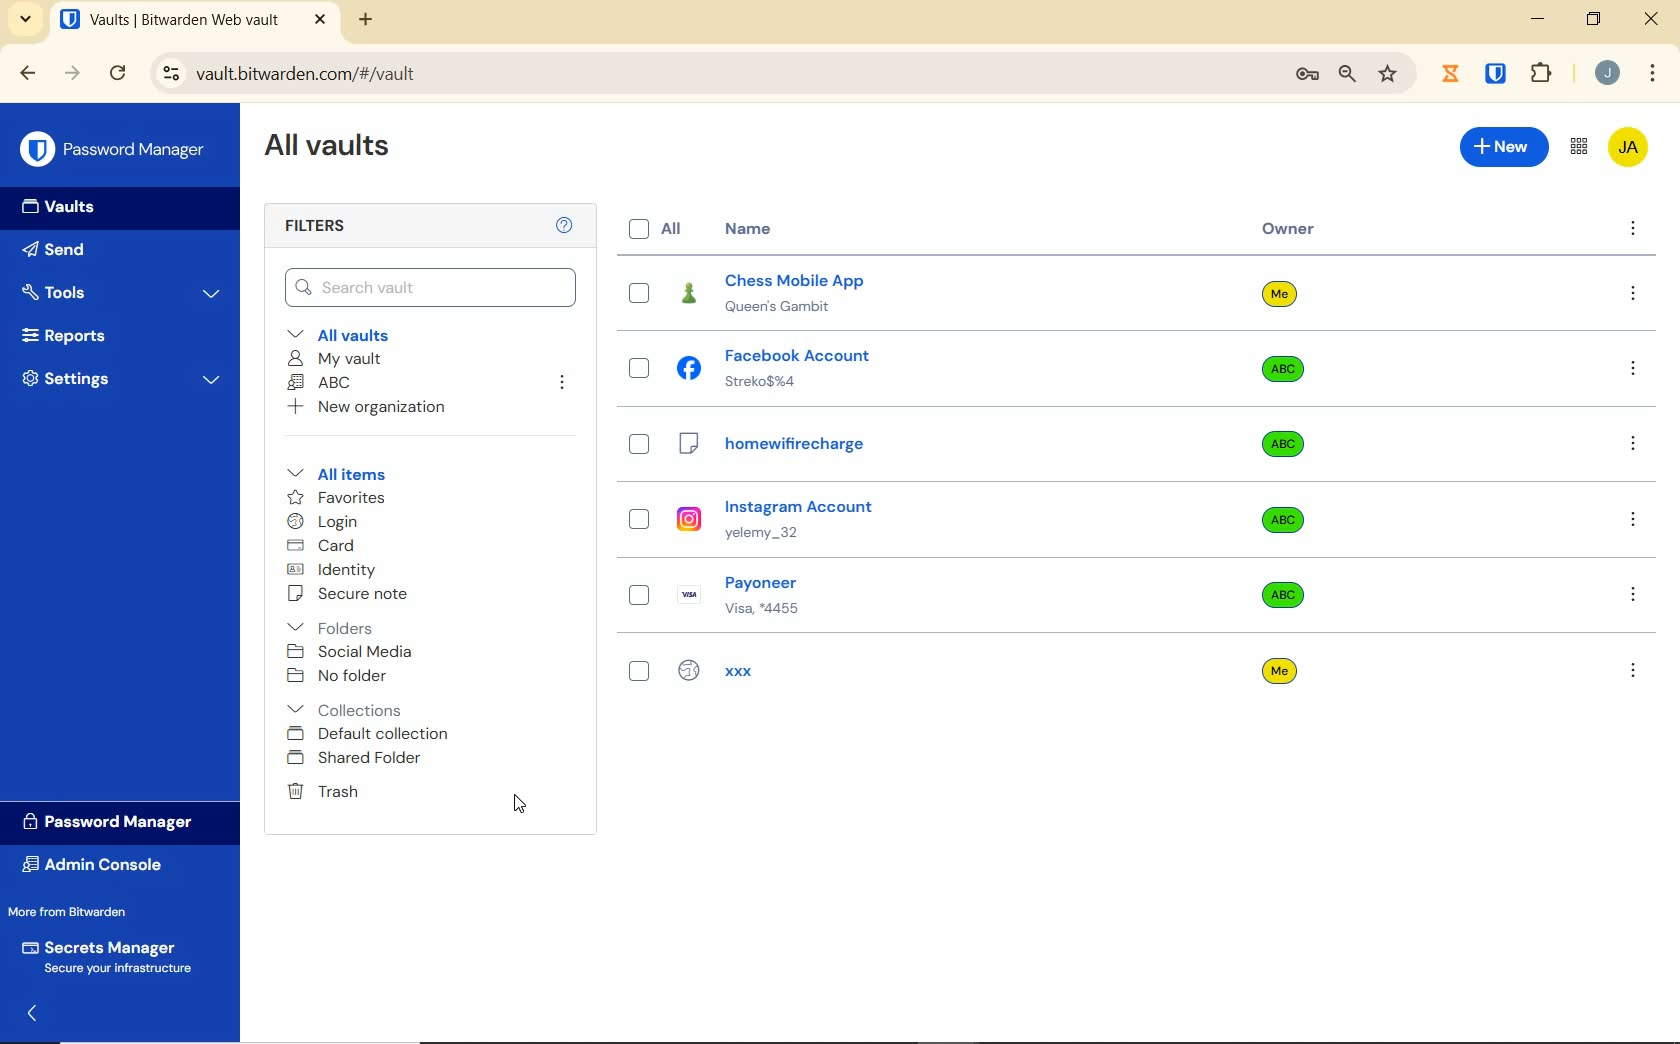 Image resolution: width=1680 pixels, height=1044 pixels. What do you see at coordinates (1540, 19) in the screenshot?
I see `minimize` at bounding box center [1540, 19].